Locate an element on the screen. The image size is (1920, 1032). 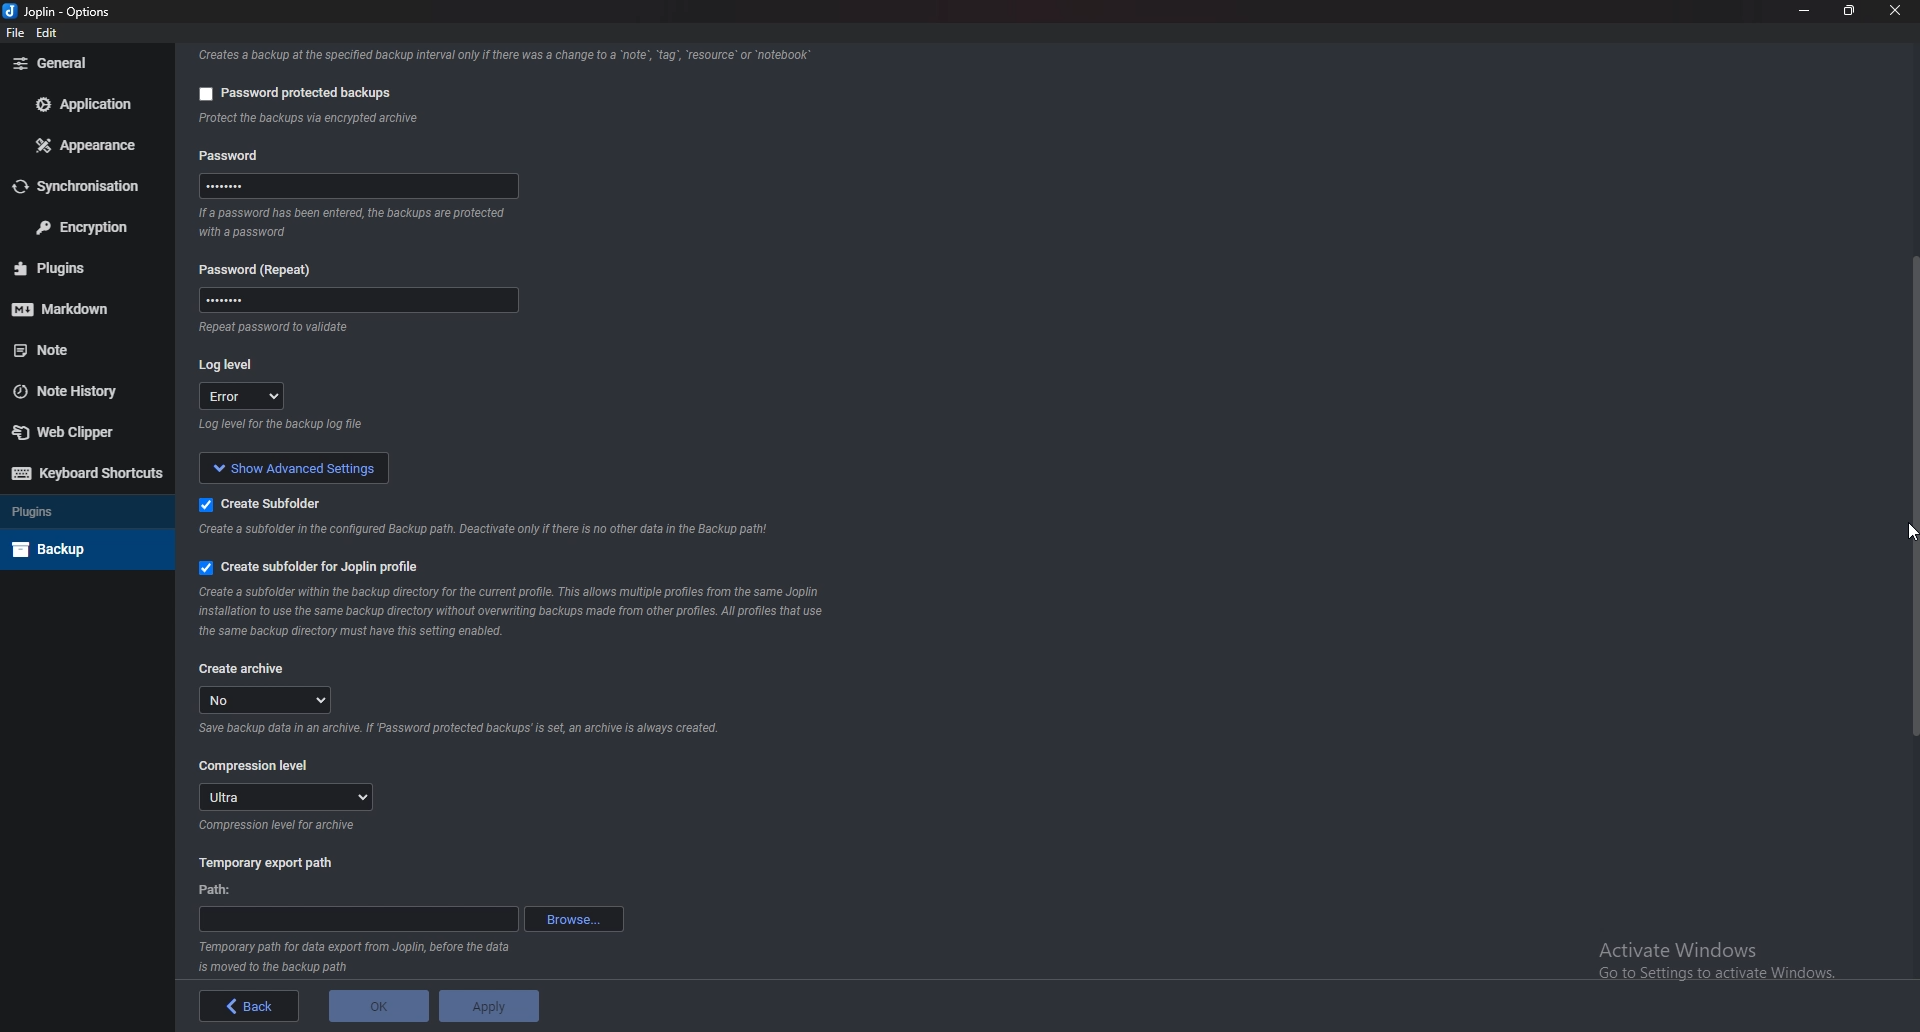
Note history is located at coordinates (82, 391).